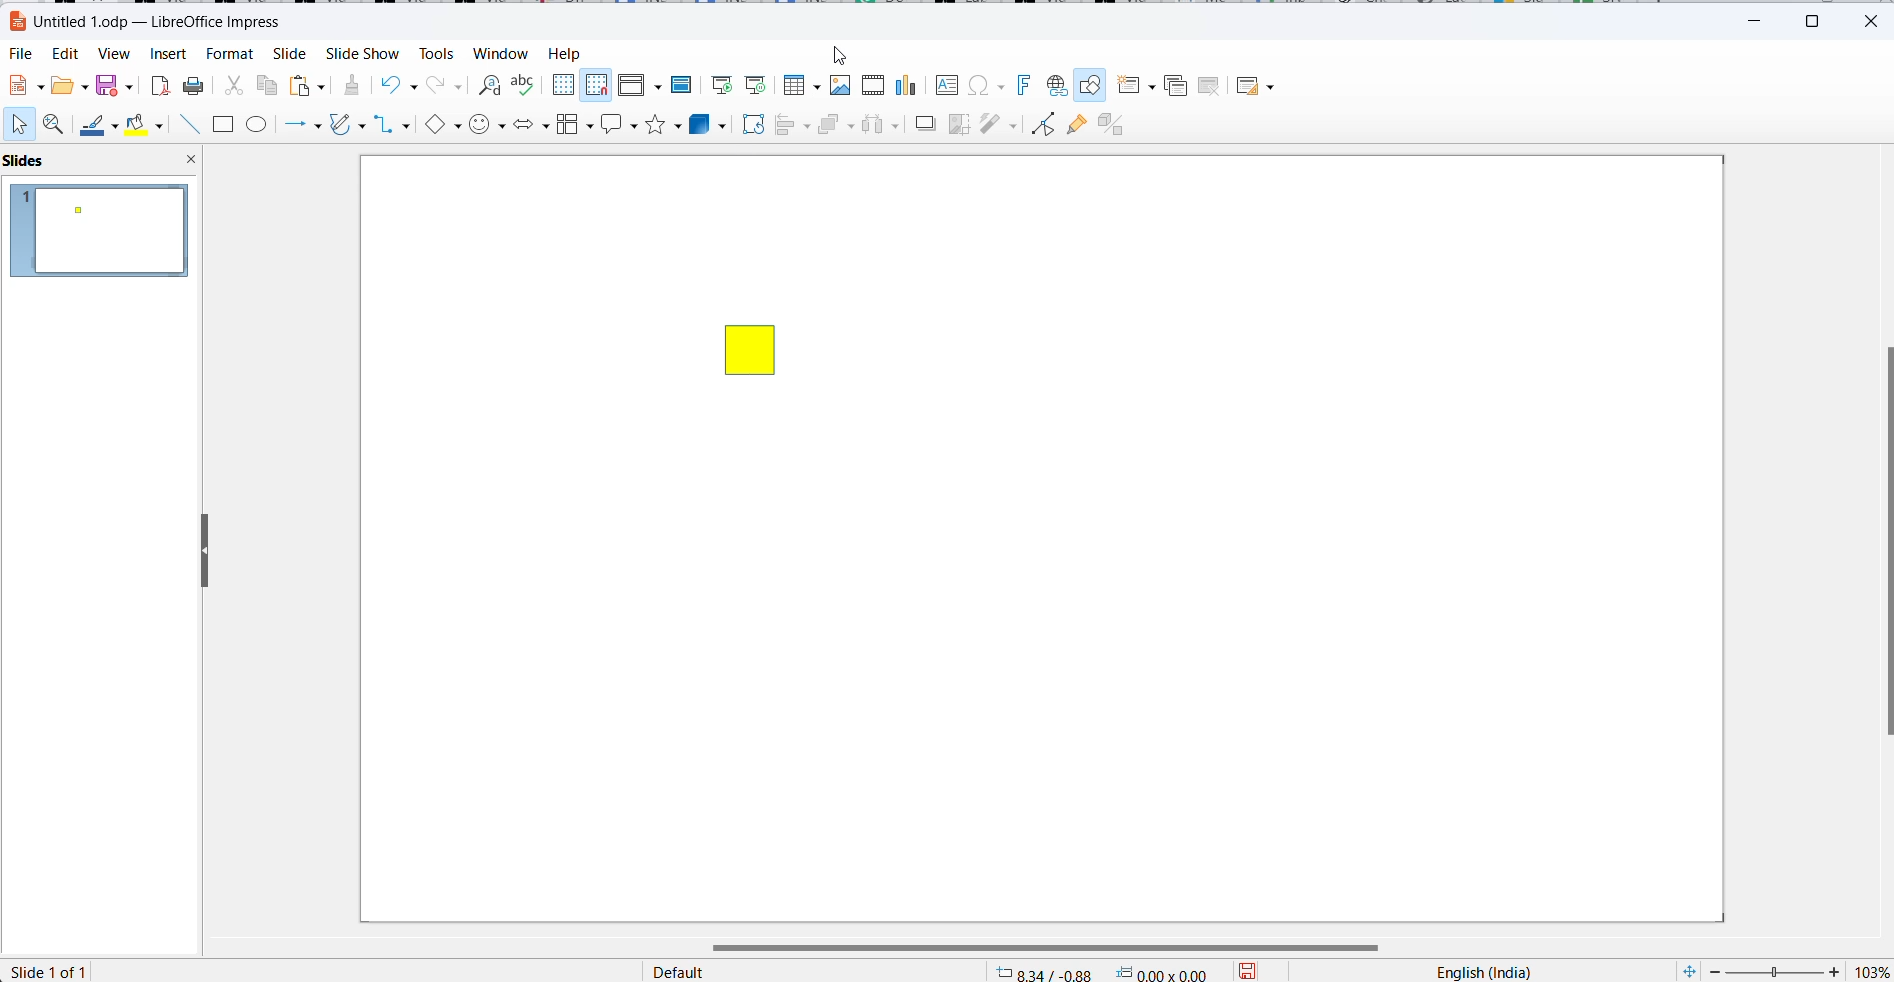 The height and width of the screenshot is (982, 1894). What do you see at coordinates (501, 55) in the screenshot?
I see `Window` at bounding box center [501, 55].